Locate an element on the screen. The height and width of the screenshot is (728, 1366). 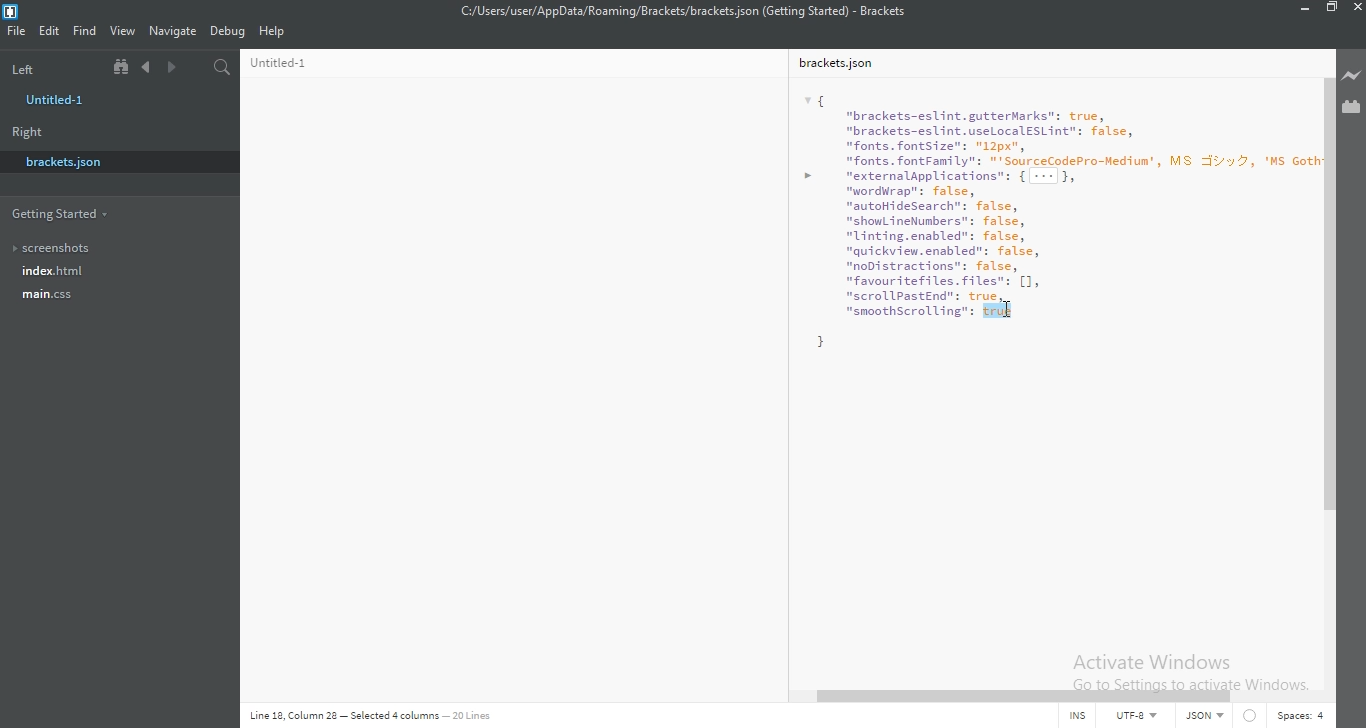
Previous document is located at coordinates (149, 66).